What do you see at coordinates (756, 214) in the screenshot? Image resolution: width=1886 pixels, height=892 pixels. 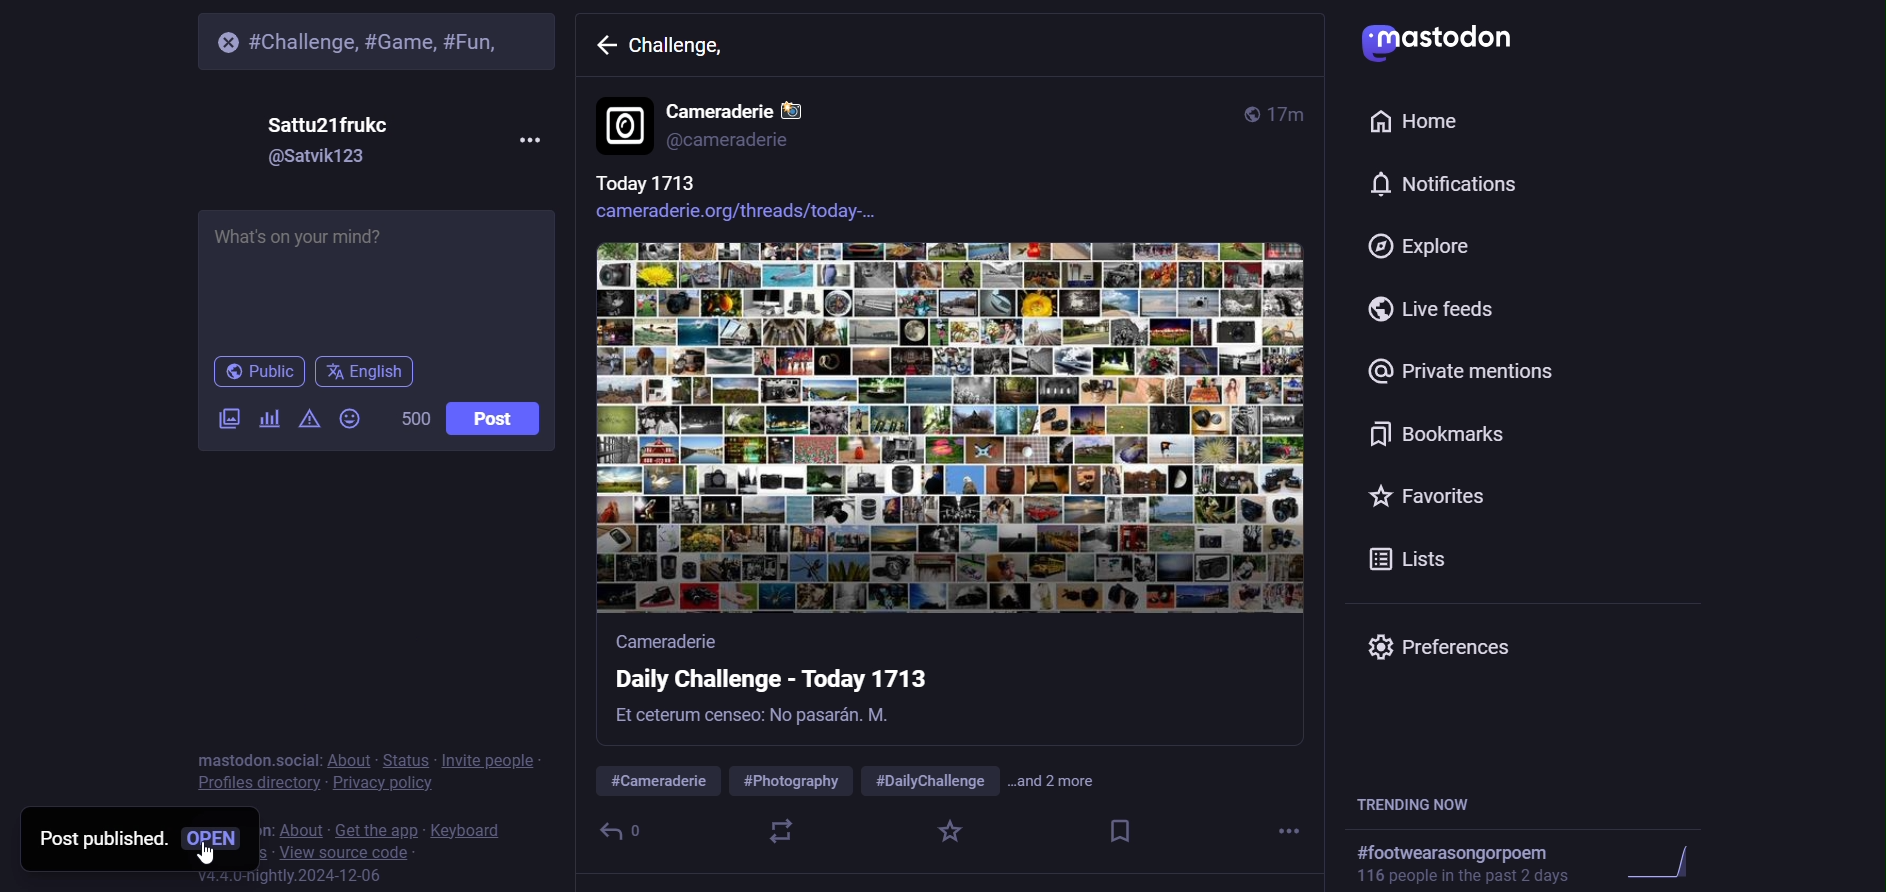 I see `cameraderie.org/threads/today-...` at bounding box center [756, 214].